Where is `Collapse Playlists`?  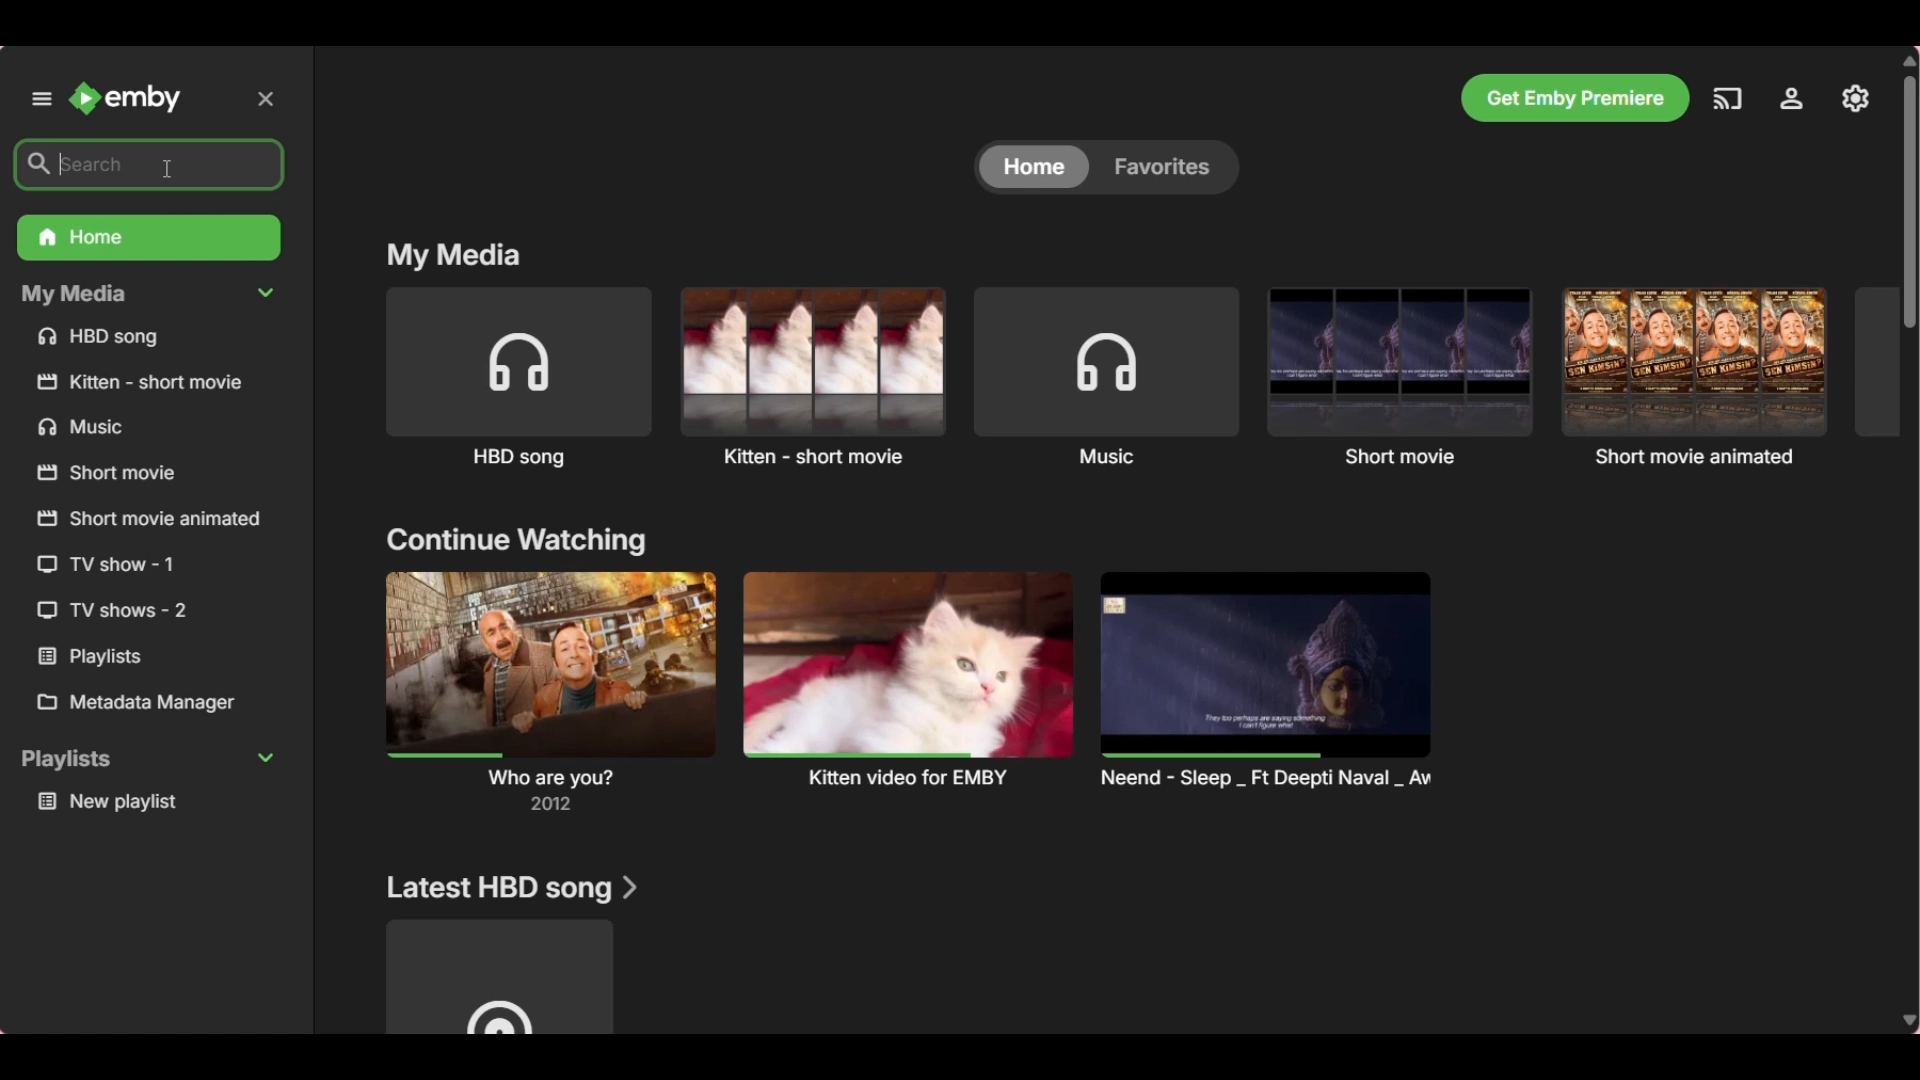 Collapse Playlists is located at coordinates (147, 759).